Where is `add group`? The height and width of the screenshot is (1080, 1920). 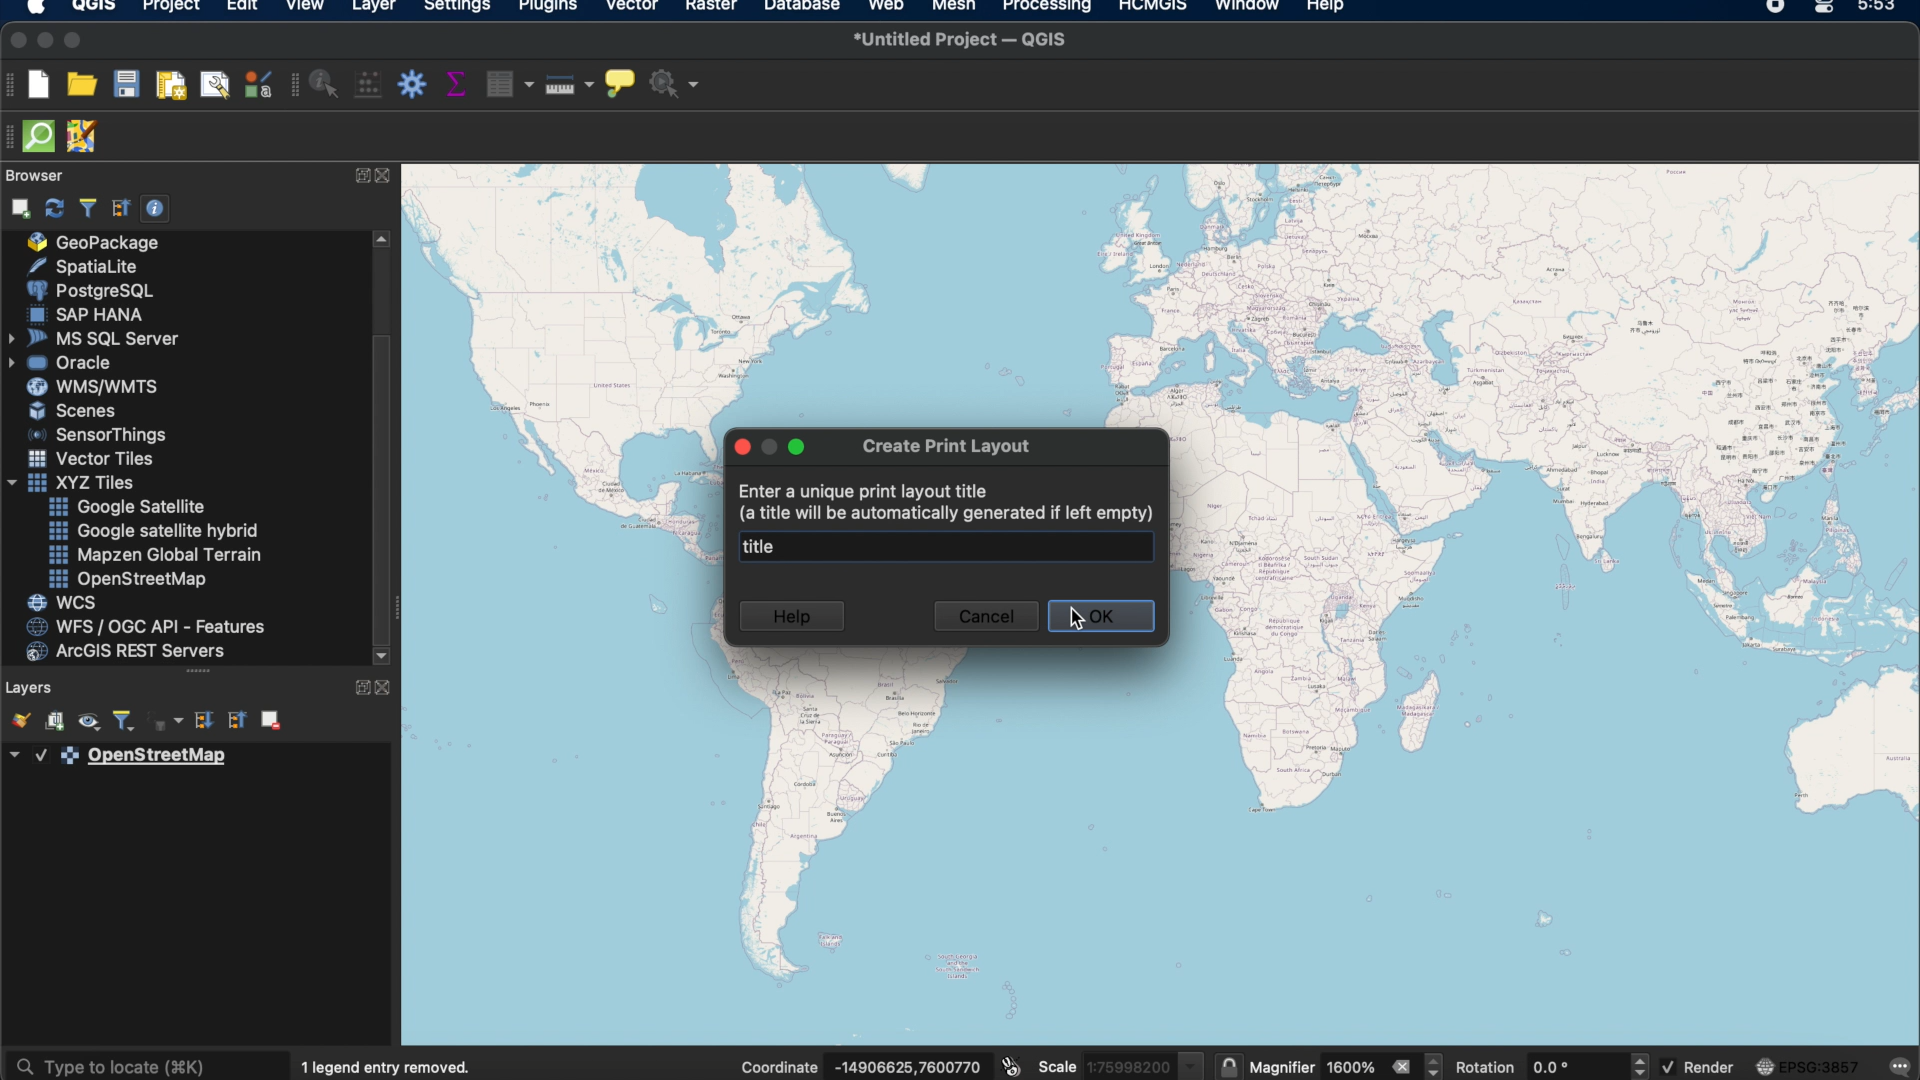 add group is located at coordinates (58, 719).